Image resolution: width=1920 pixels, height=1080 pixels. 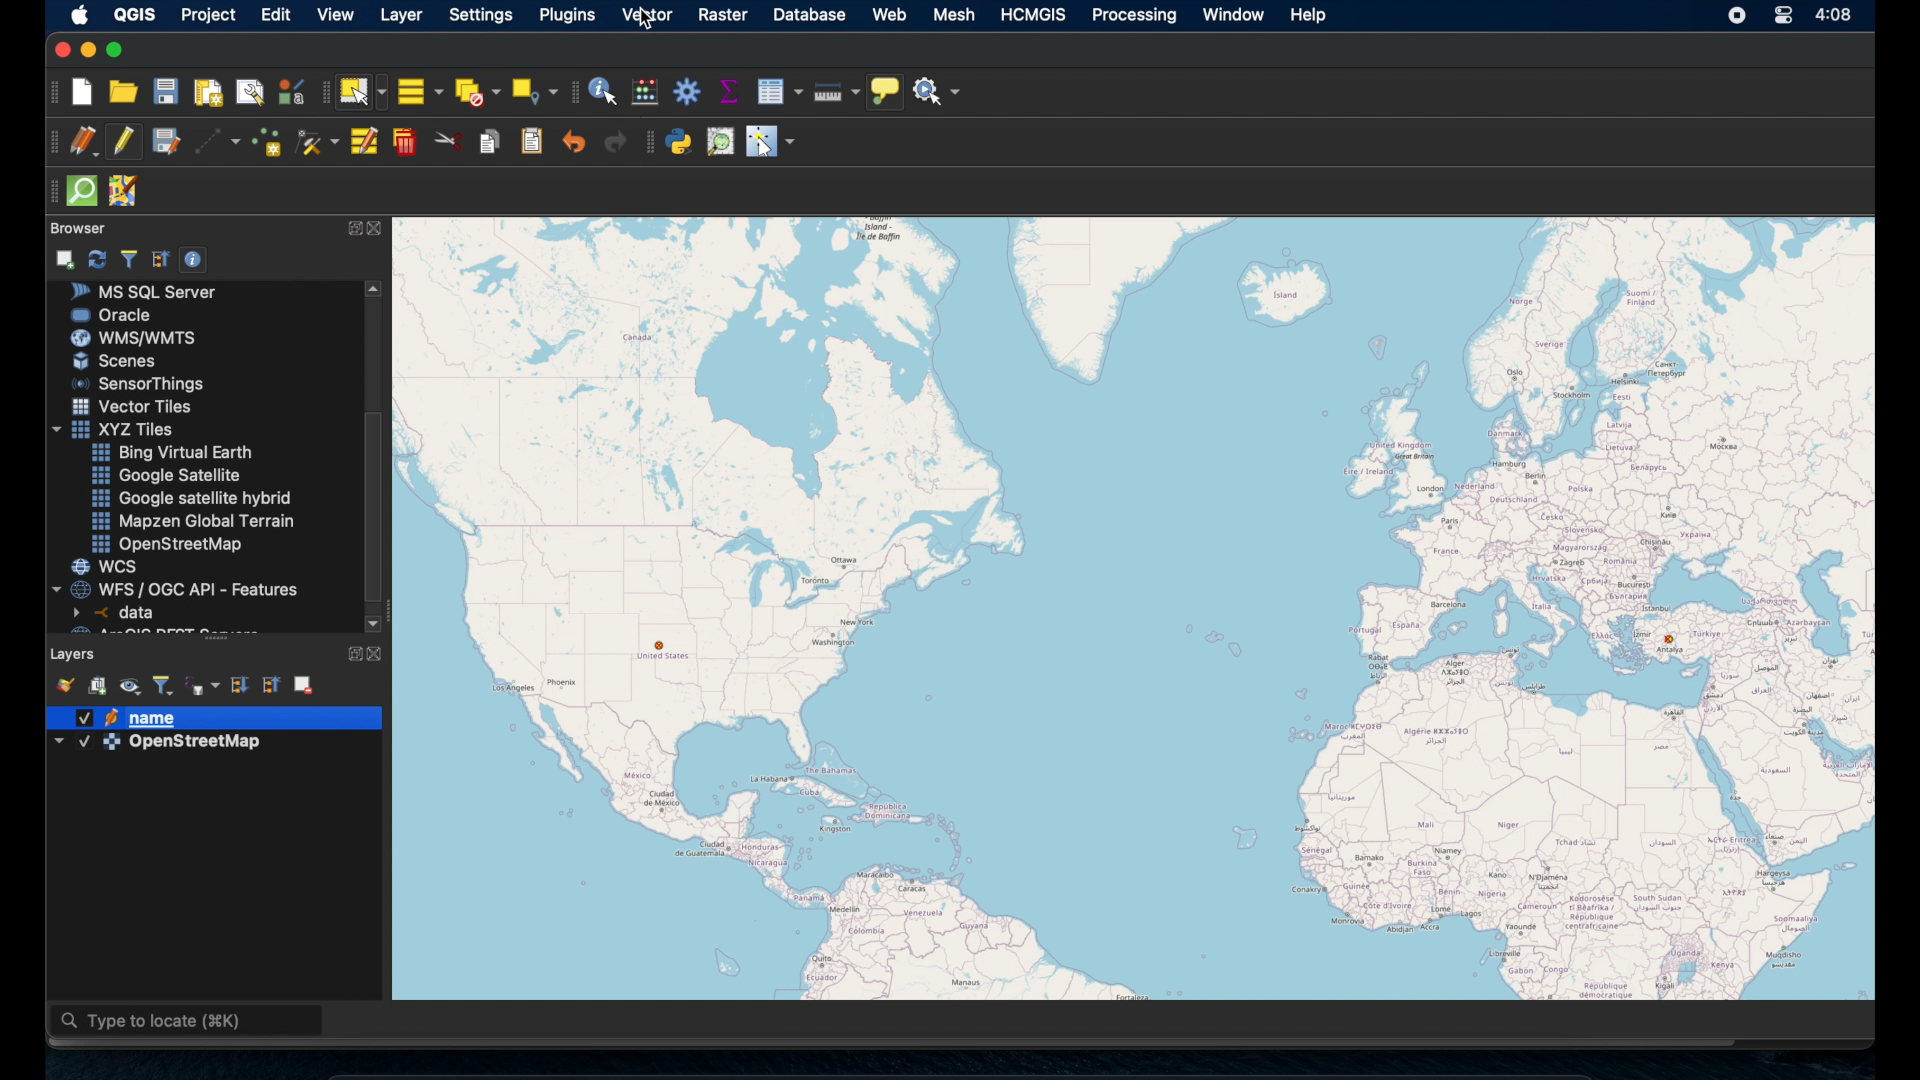 I want to click on project, so click(x=212, y=15).